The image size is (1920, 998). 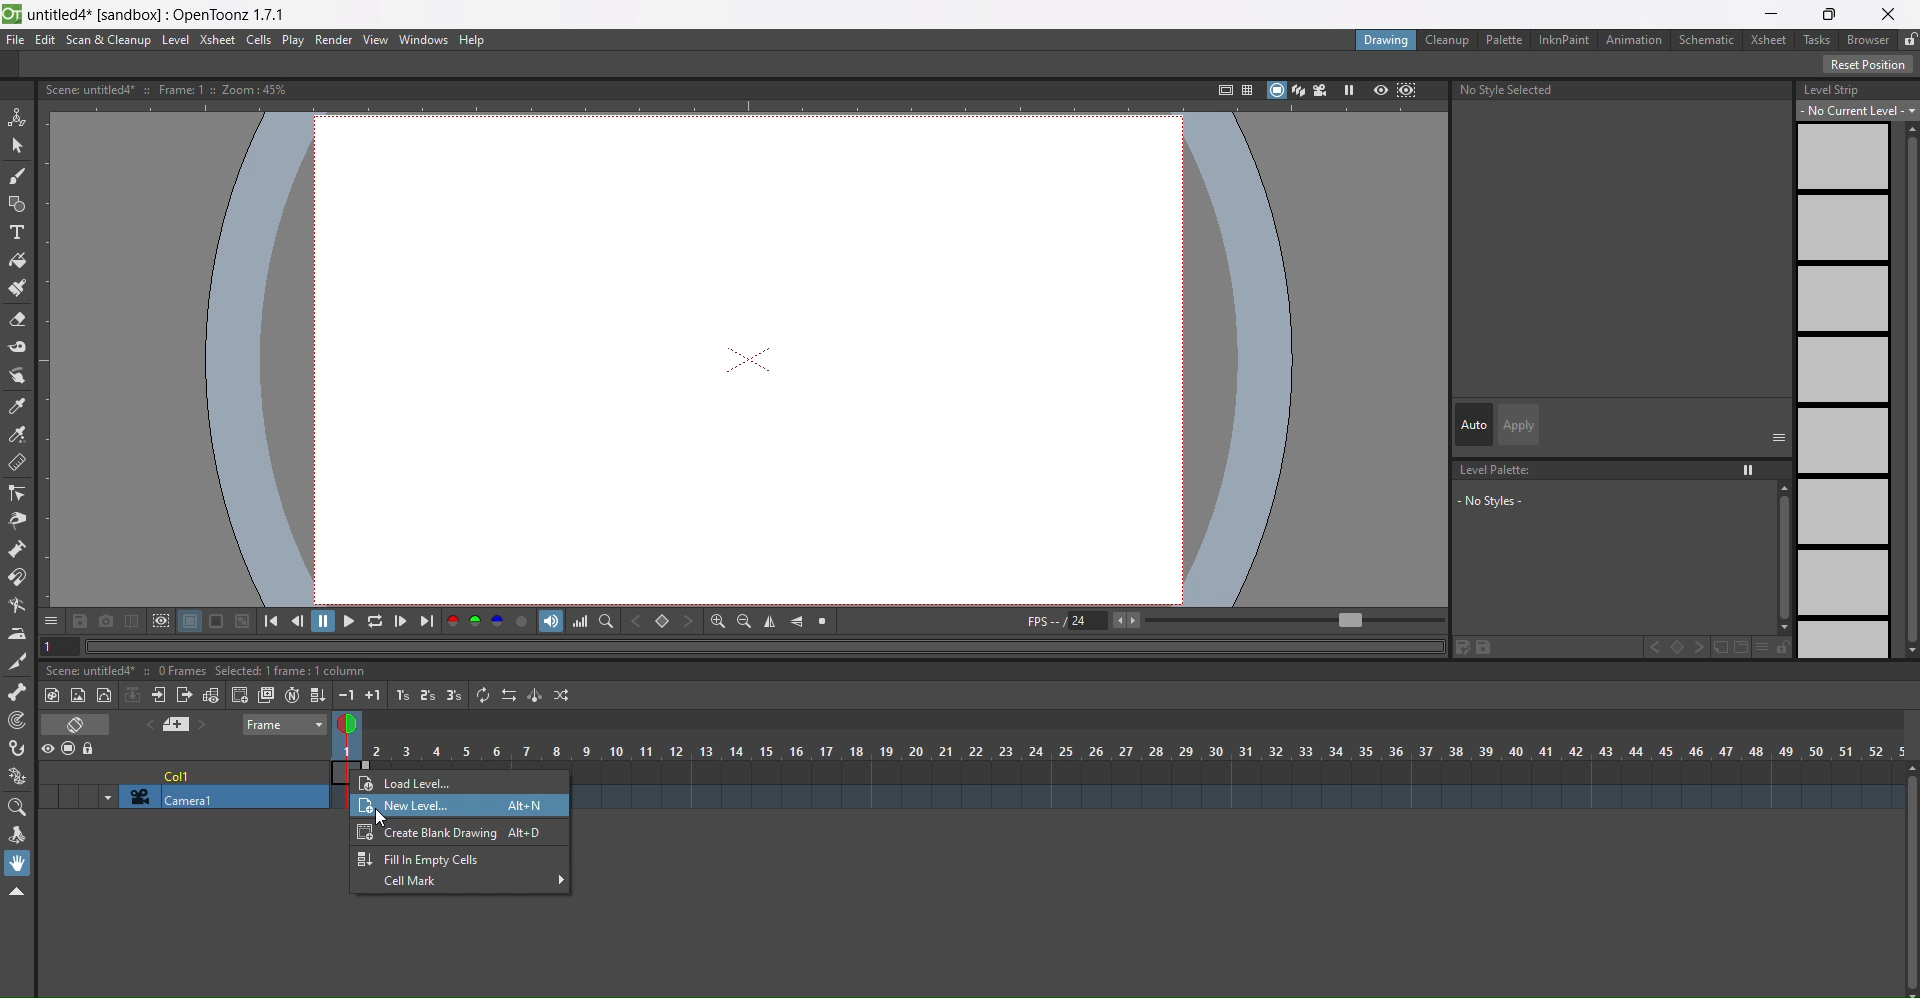 What do you see at coordinates (218, 621) in the screenshot?
I see `tool` at bounding box center [218, 621].